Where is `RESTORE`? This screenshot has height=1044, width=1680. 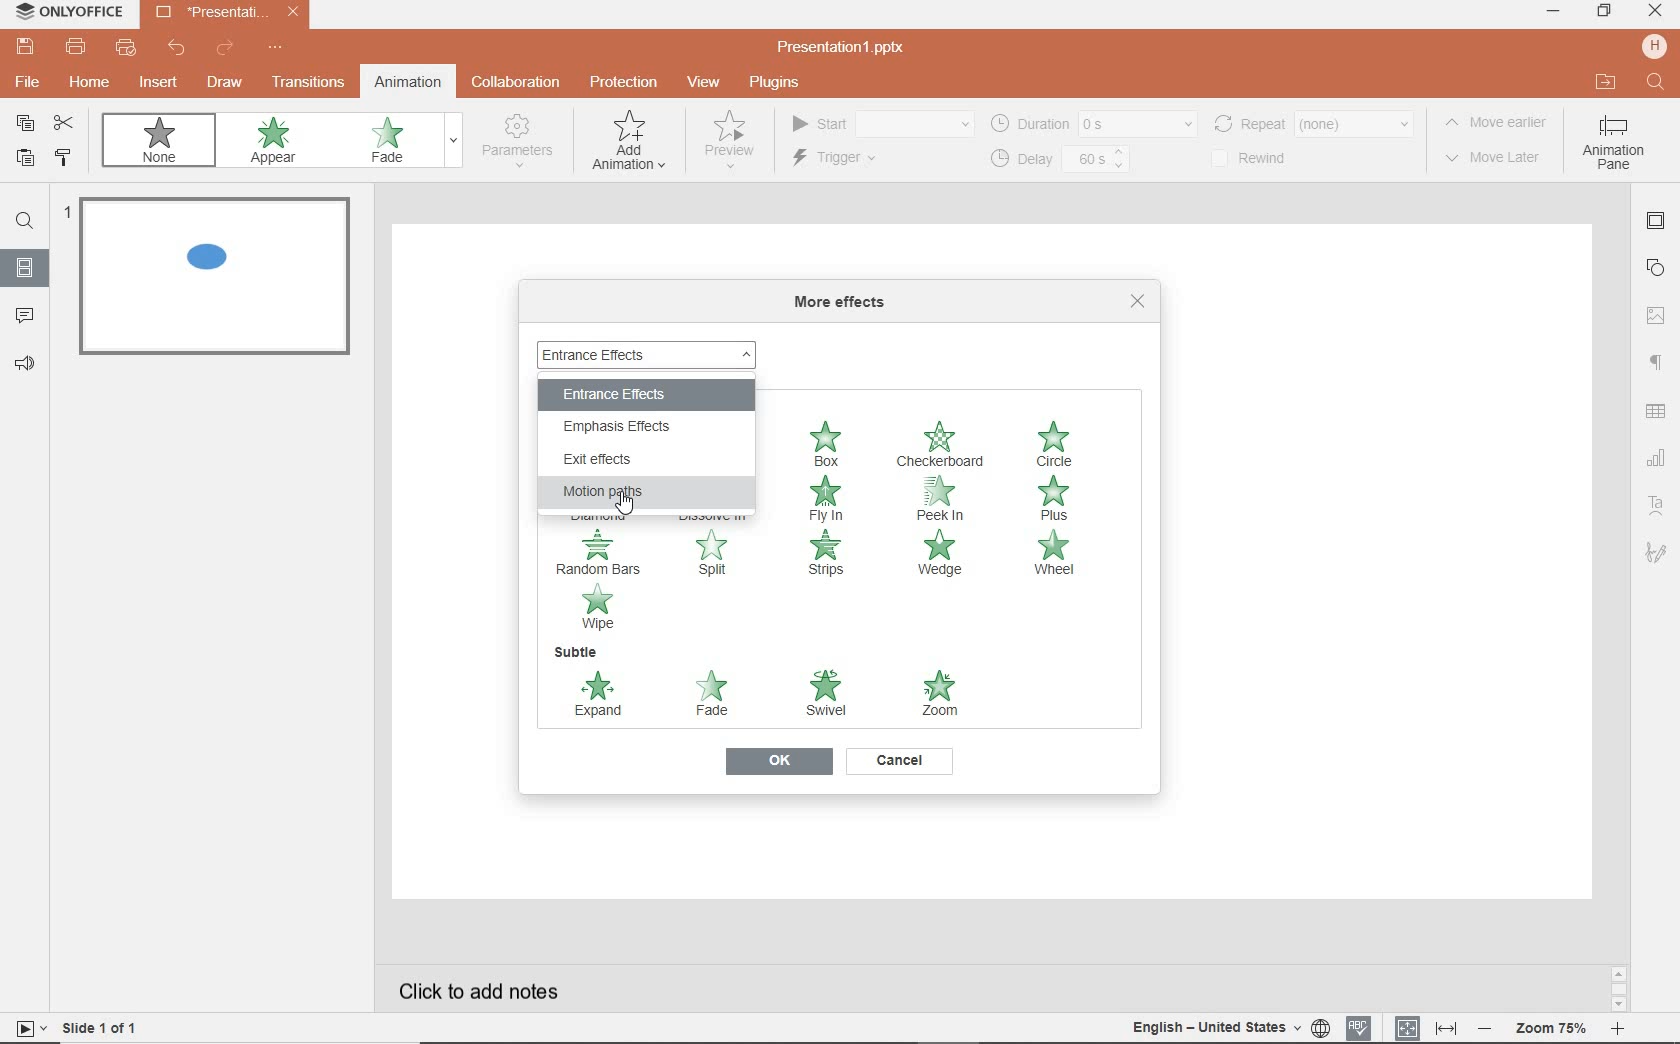
RESTORE is located at coordinates (1604, 12).